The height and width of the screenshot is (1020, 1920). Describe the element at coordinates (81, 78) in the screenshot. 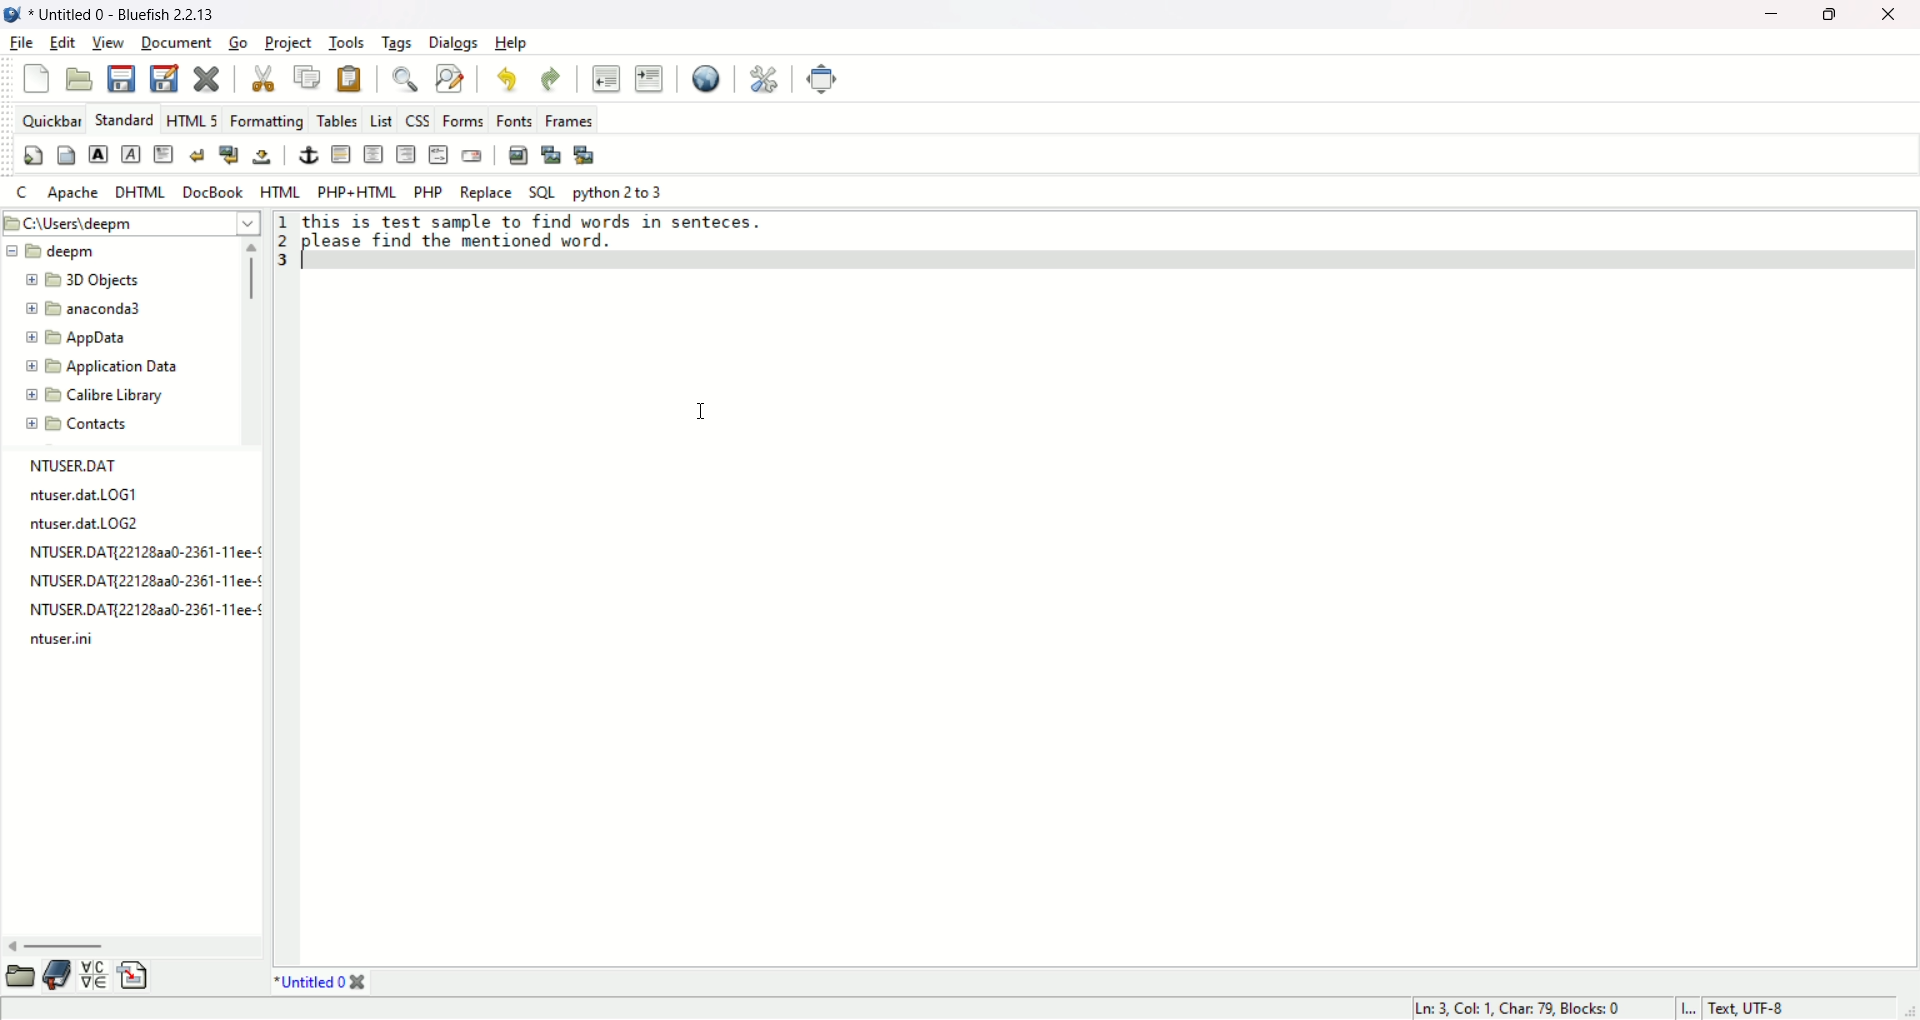

I see `open` at that location.